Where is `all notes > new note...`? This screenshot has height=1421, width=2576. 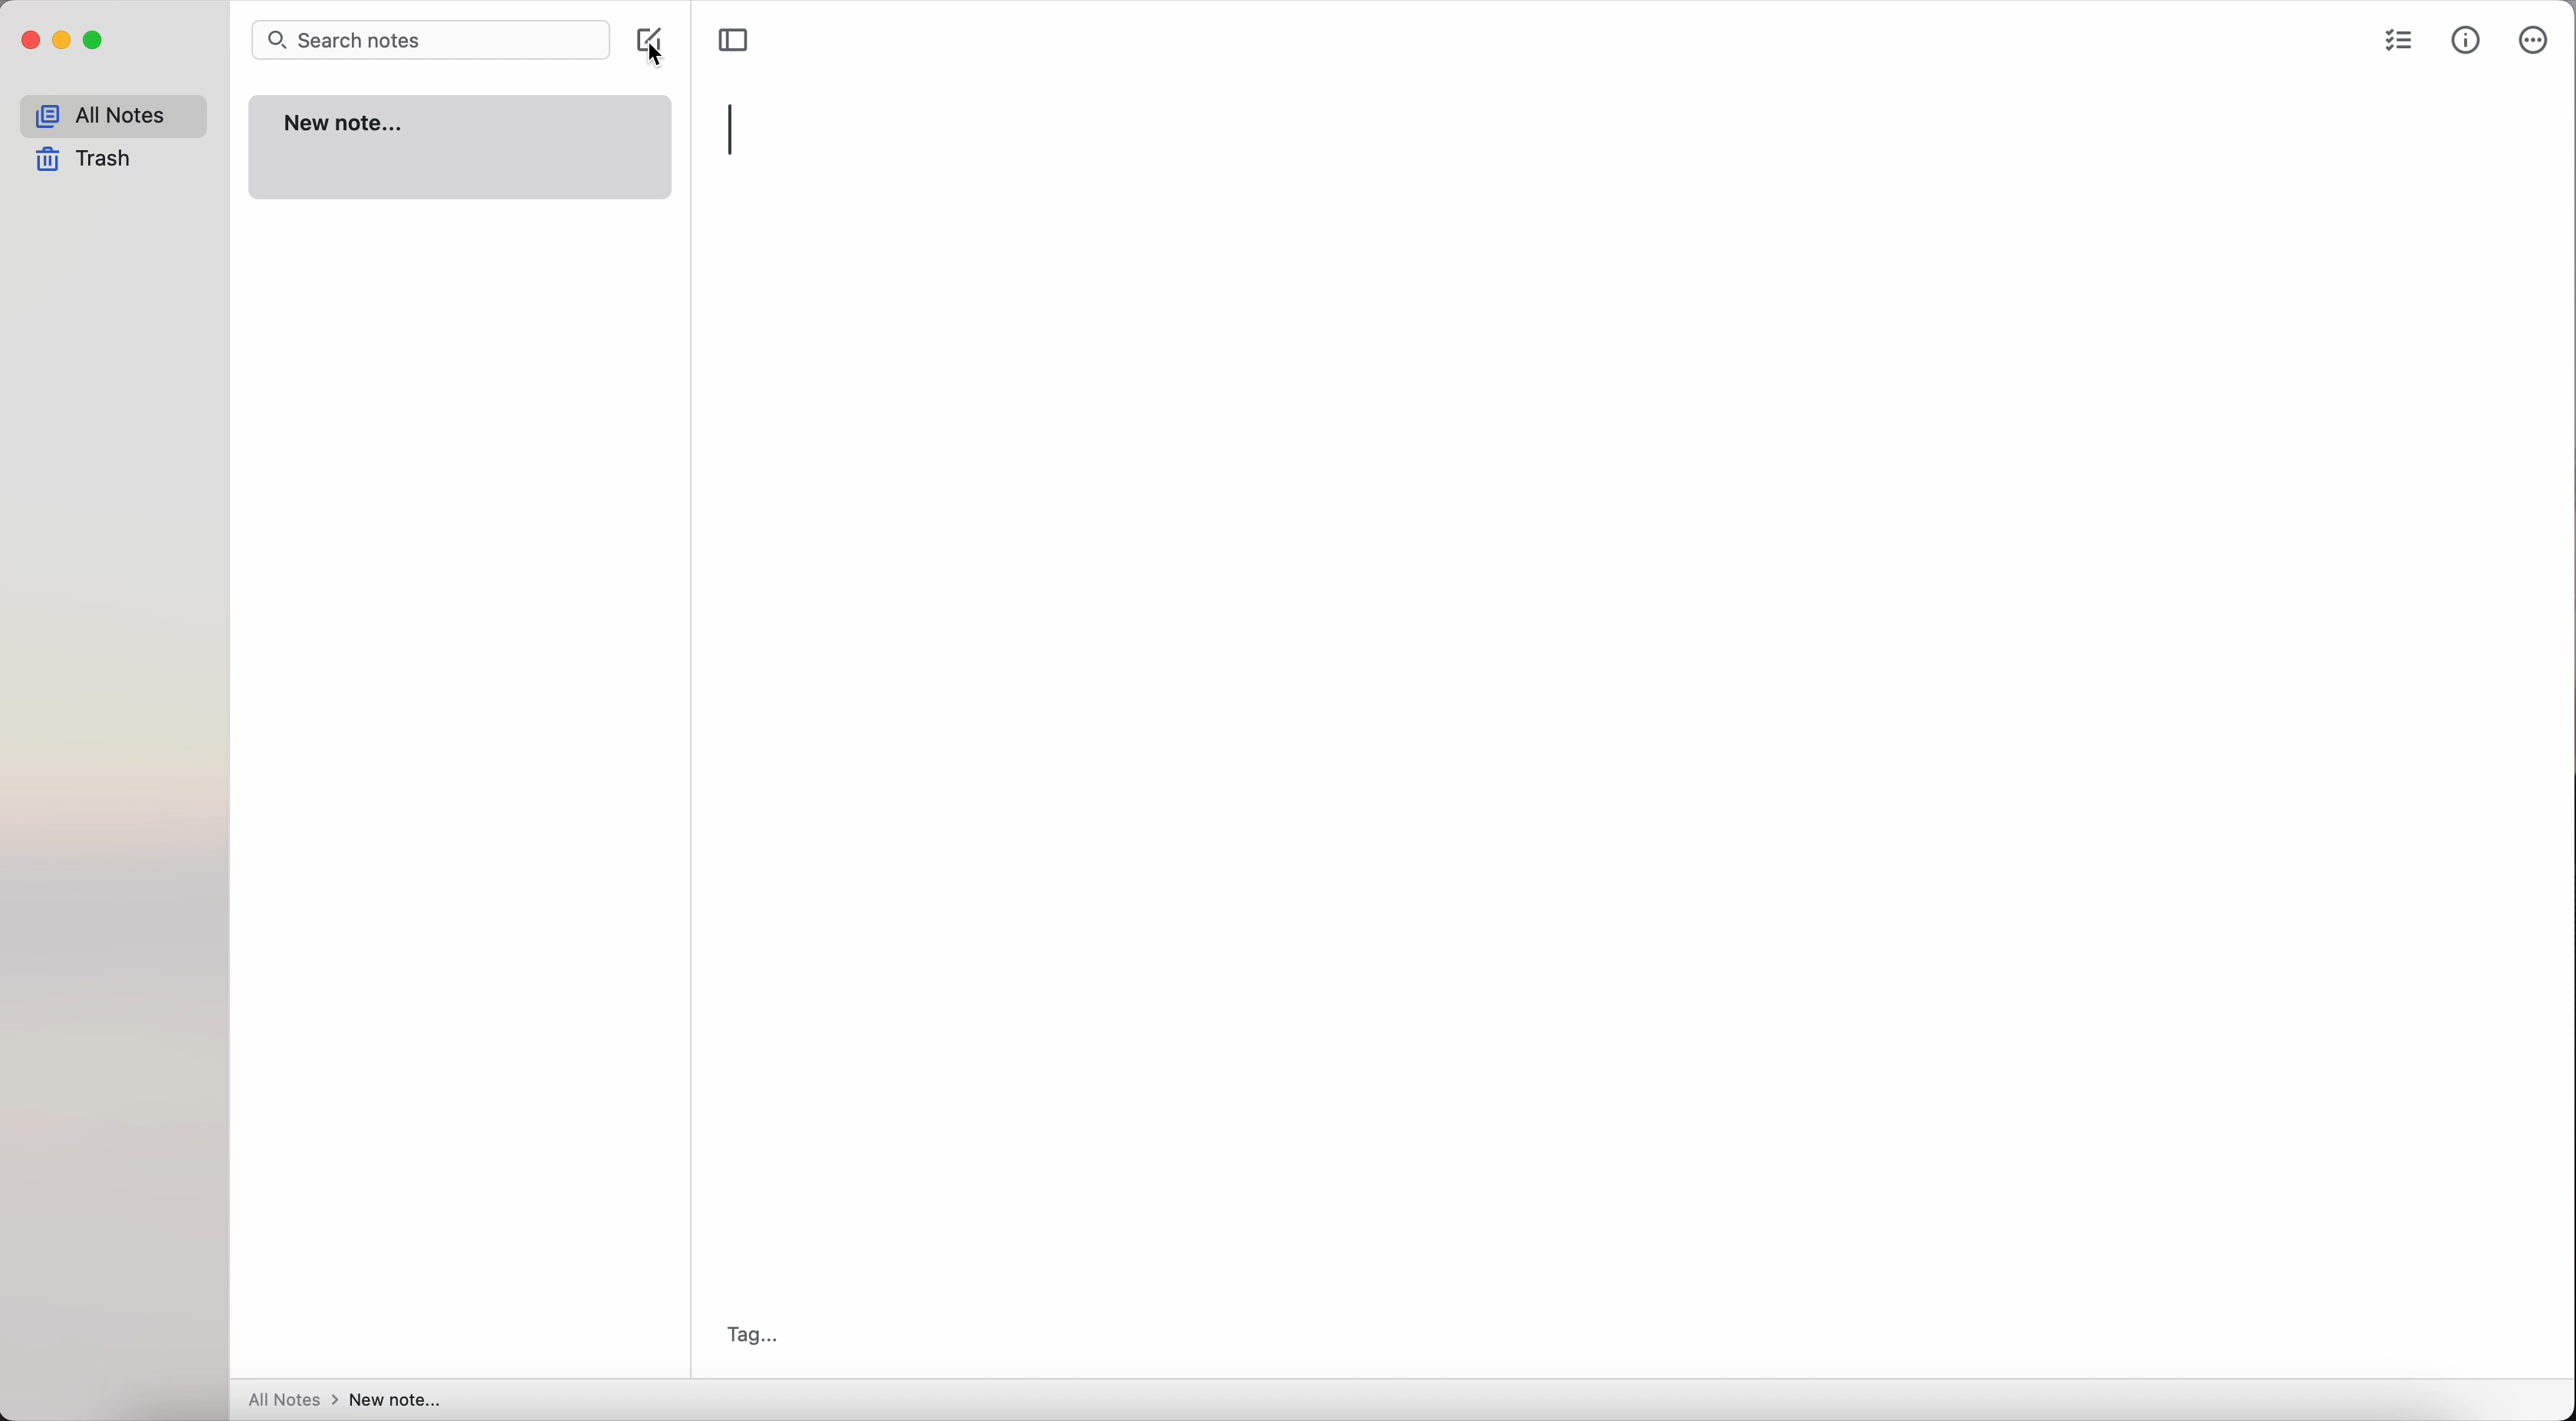
all notes > new note... is located at coordinates (340, 1401).